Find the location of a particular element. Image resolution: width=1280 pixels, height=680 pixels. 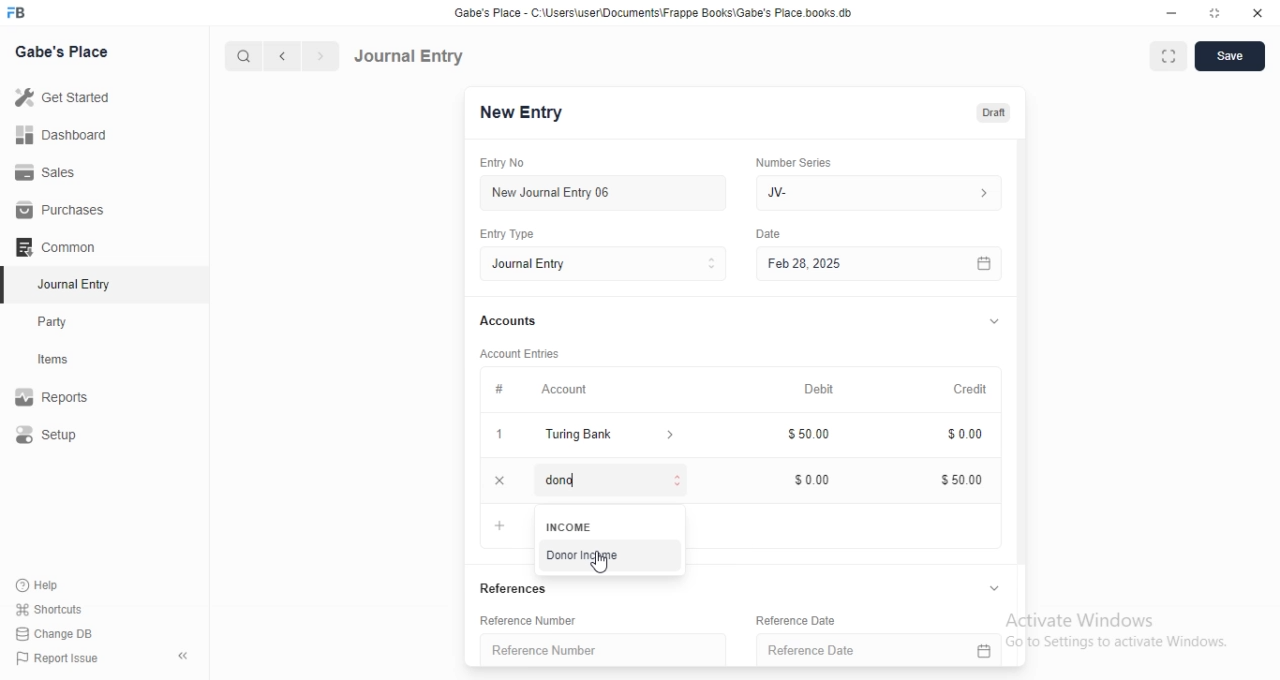

search is located at coordinates (245, 56).